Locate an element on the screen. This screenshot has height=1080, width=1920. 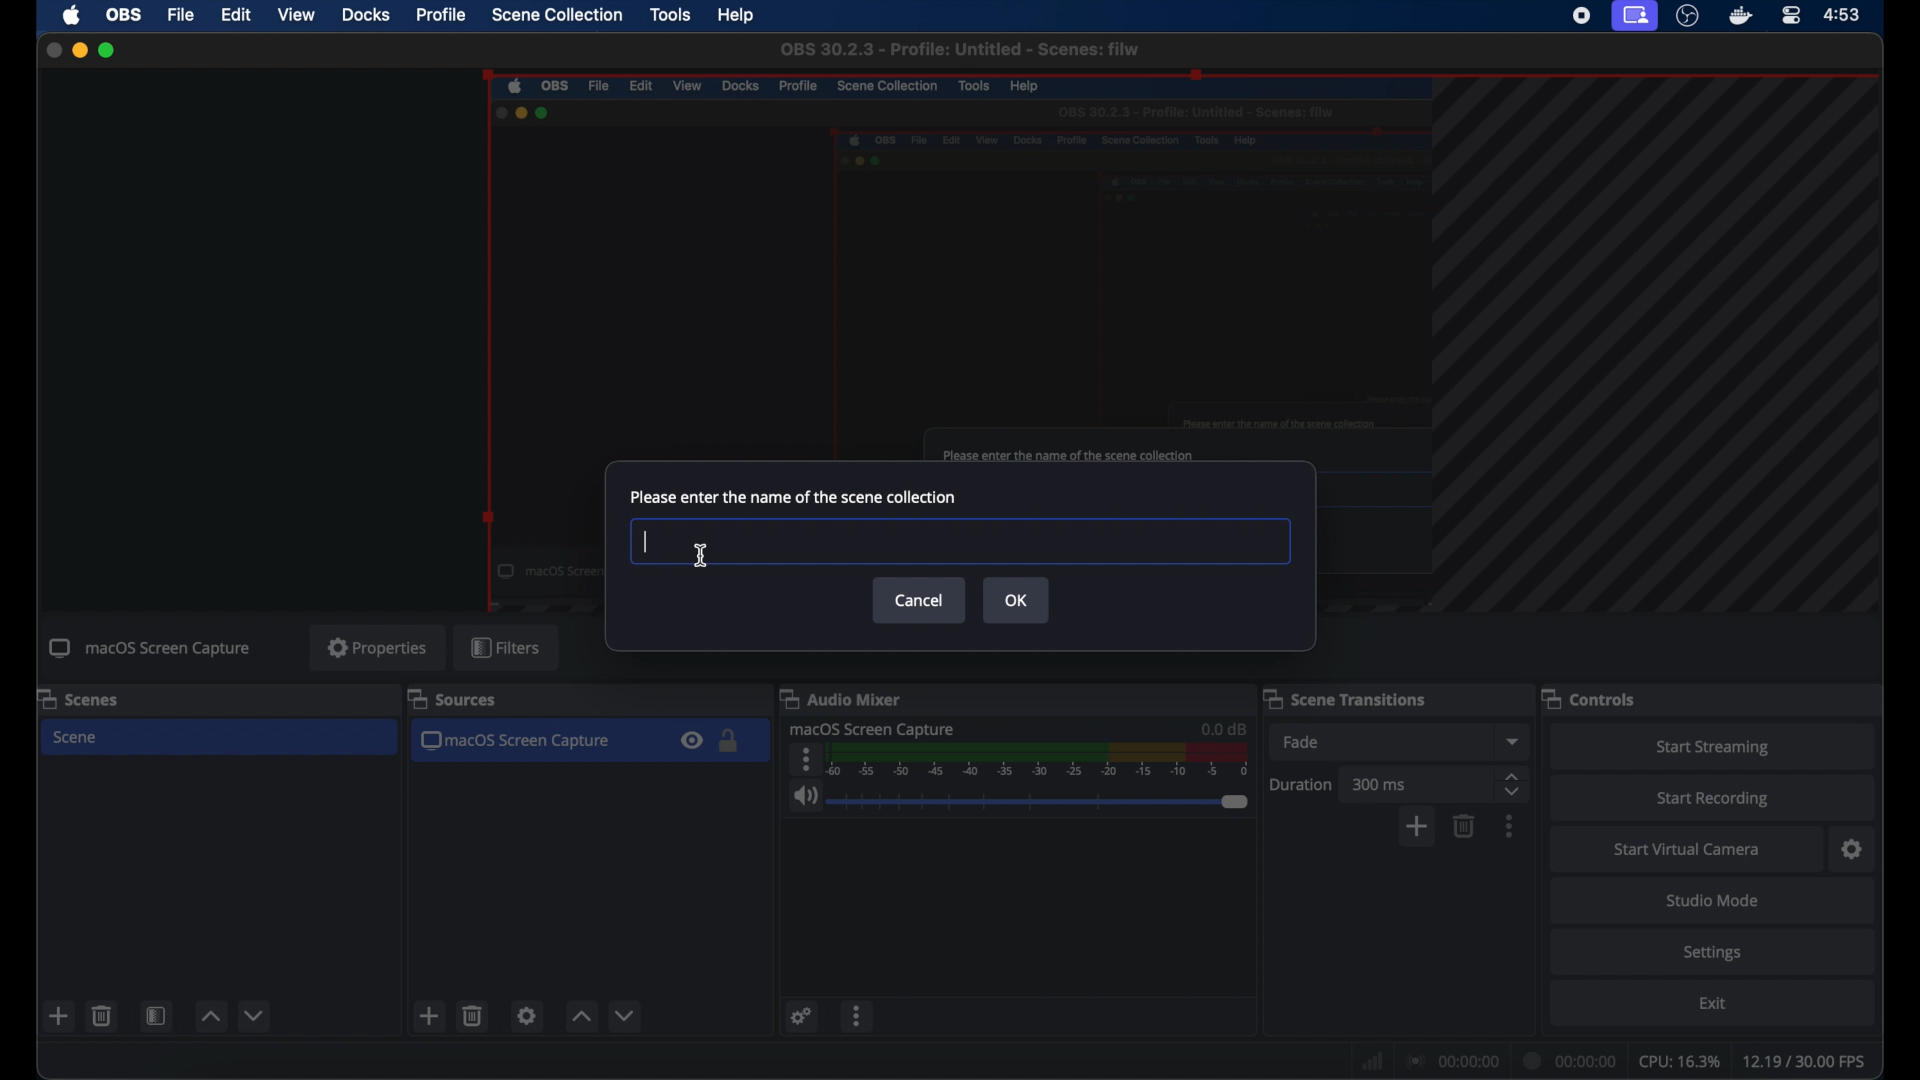
please enter the name of the scene collection is located at coordinates (794, 497).